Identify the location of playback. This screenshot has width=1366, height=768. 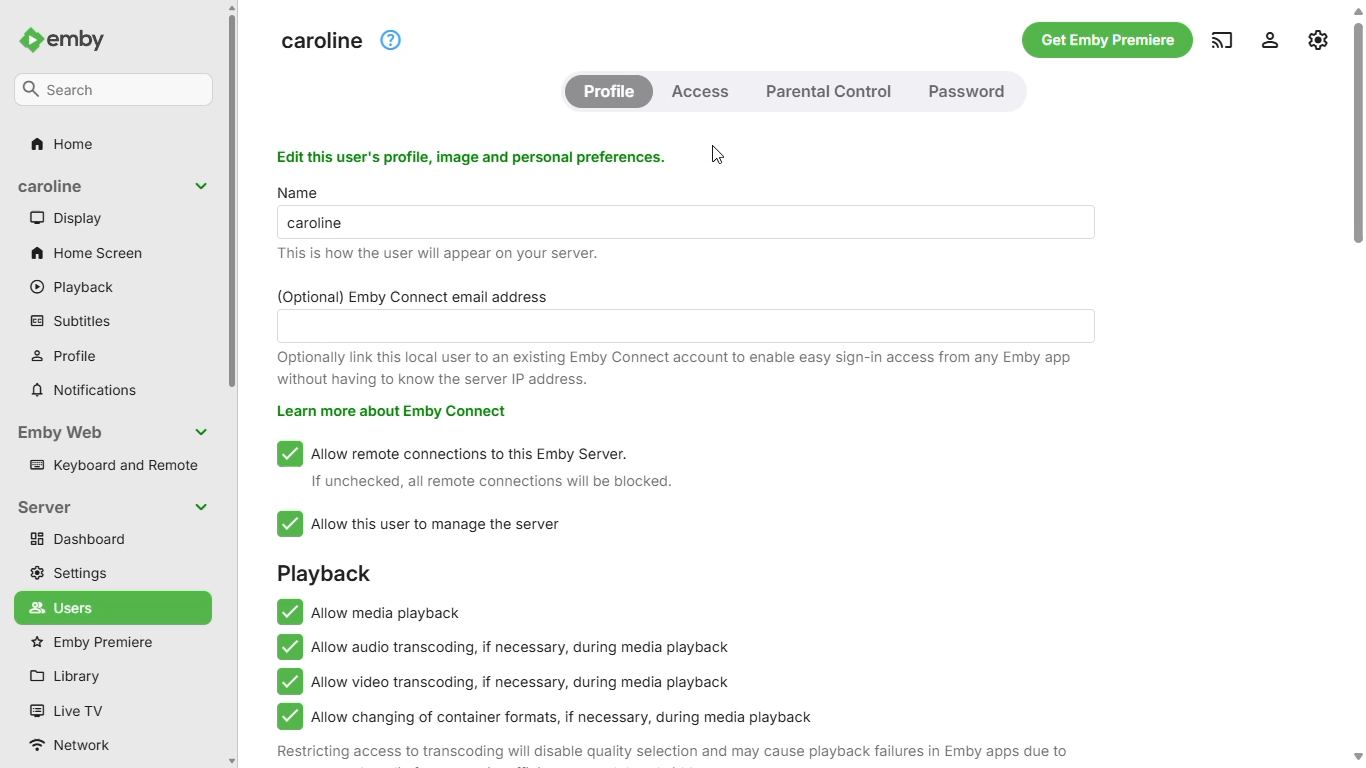
(73, 287).